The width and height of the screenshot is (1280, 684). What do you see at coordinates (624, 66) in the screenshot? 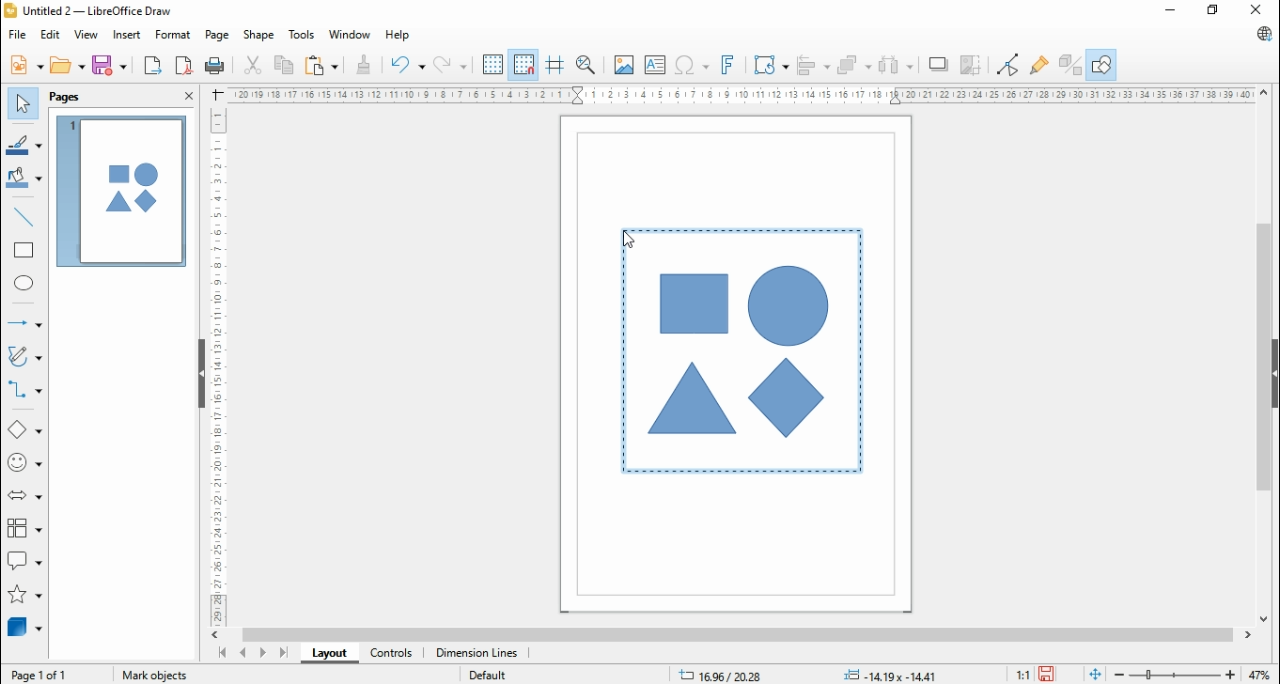
I see `insert image` at bounding box center [624, 66].